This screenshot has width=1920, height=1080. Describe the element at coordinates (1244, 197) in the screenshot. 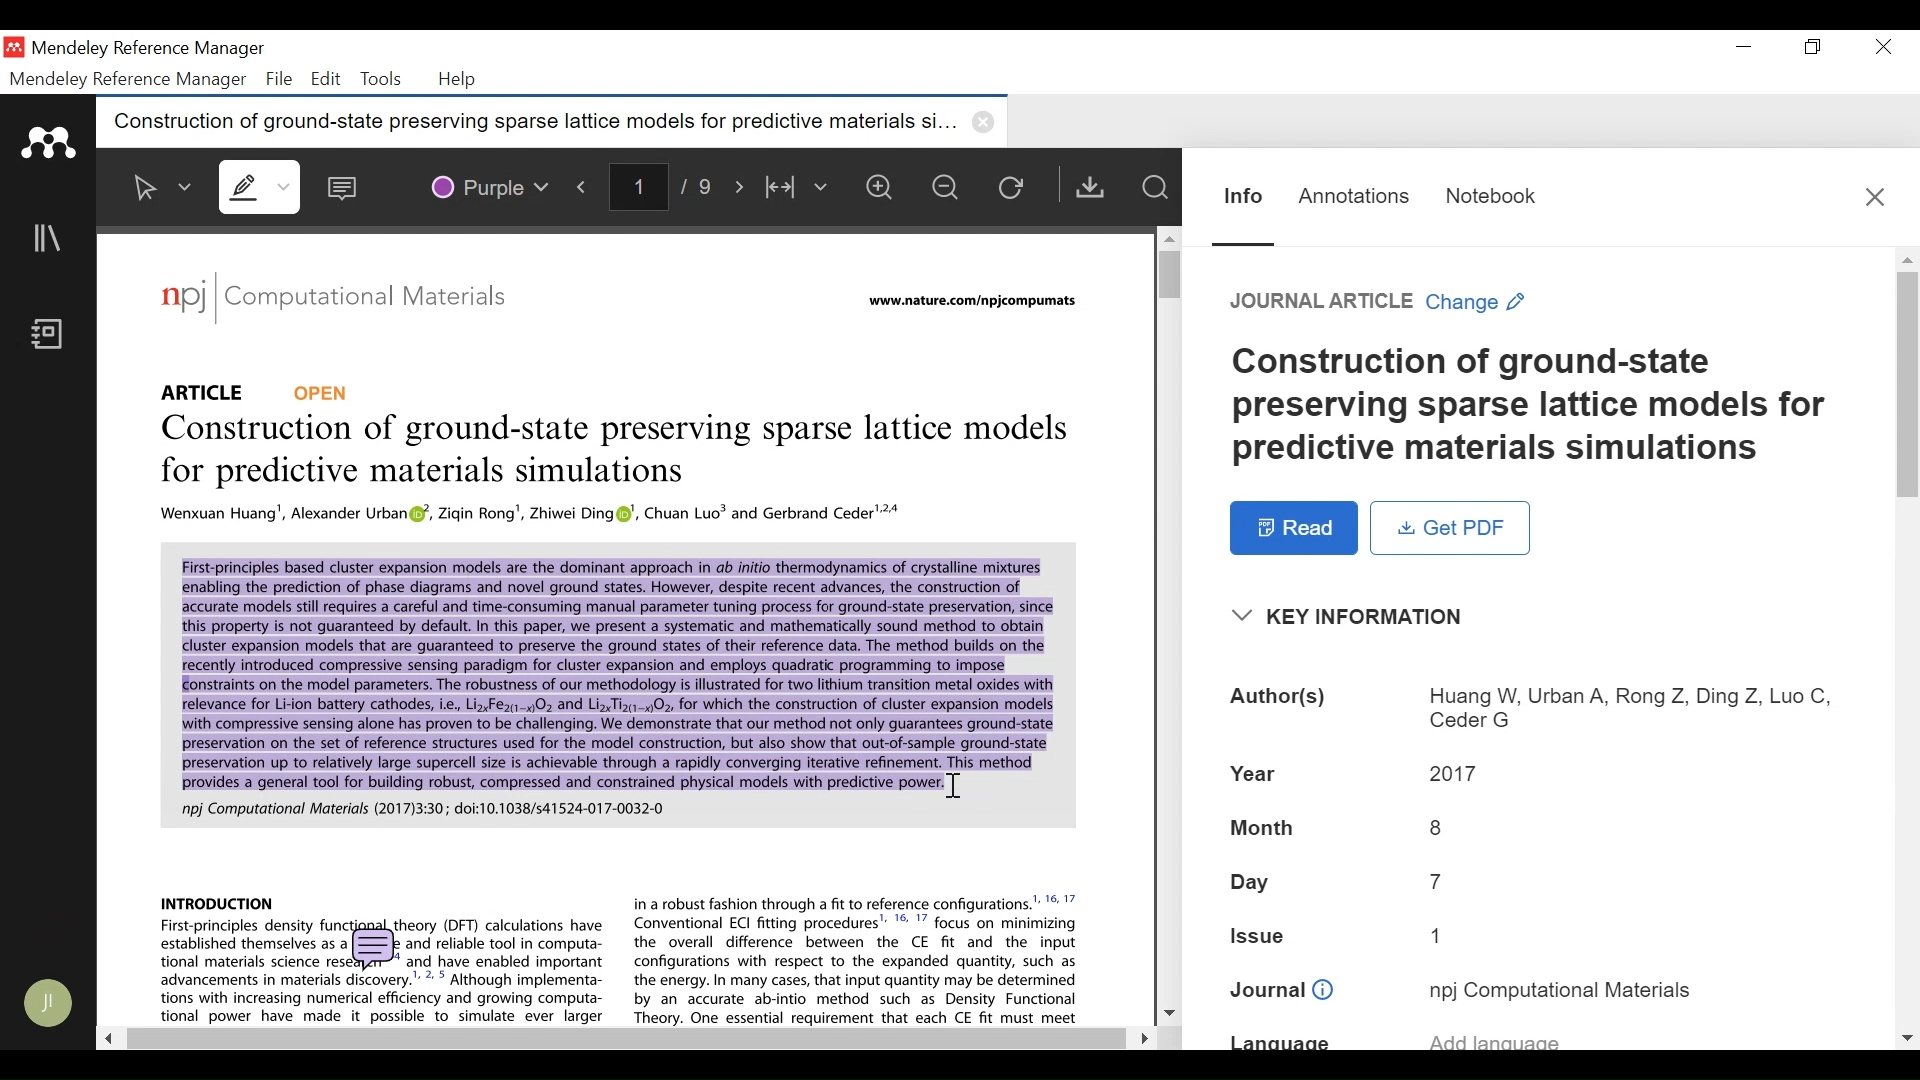

I see `Information ` at that location.